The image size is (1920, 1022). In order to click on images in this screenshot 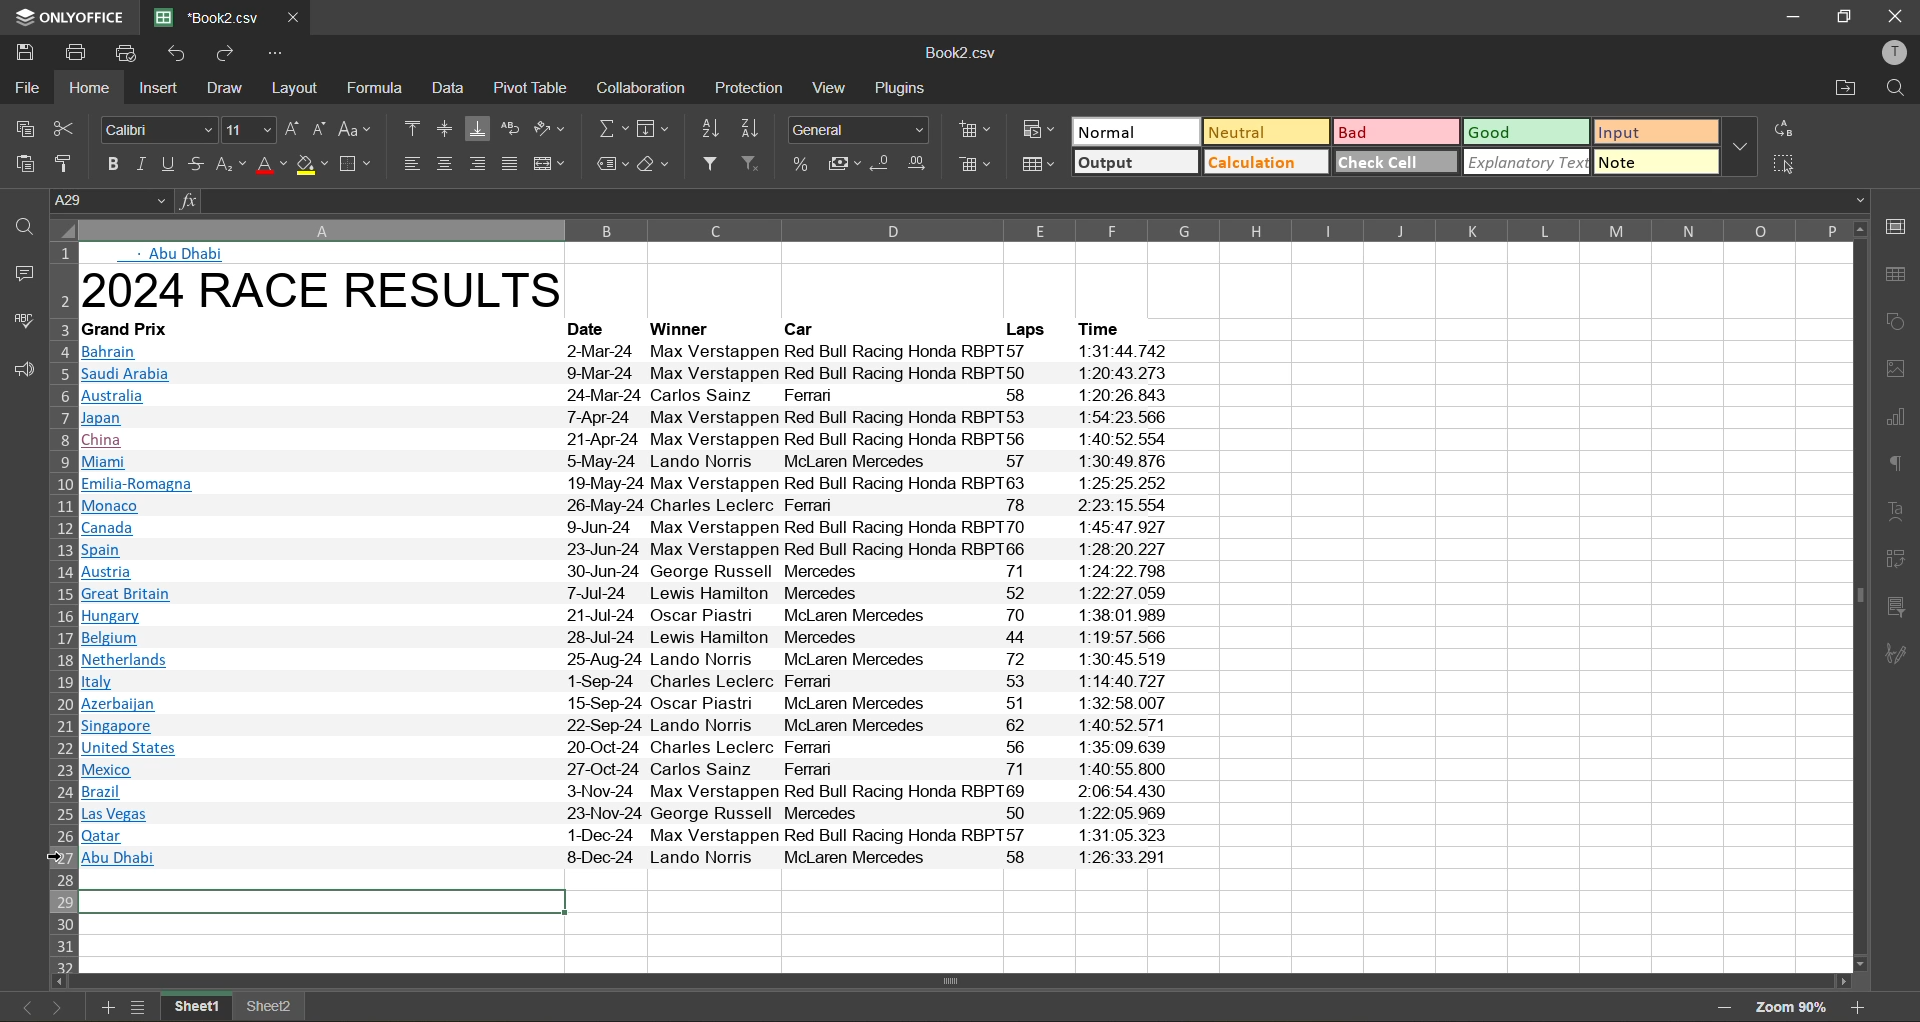, I will do `click(1897, 369)`.